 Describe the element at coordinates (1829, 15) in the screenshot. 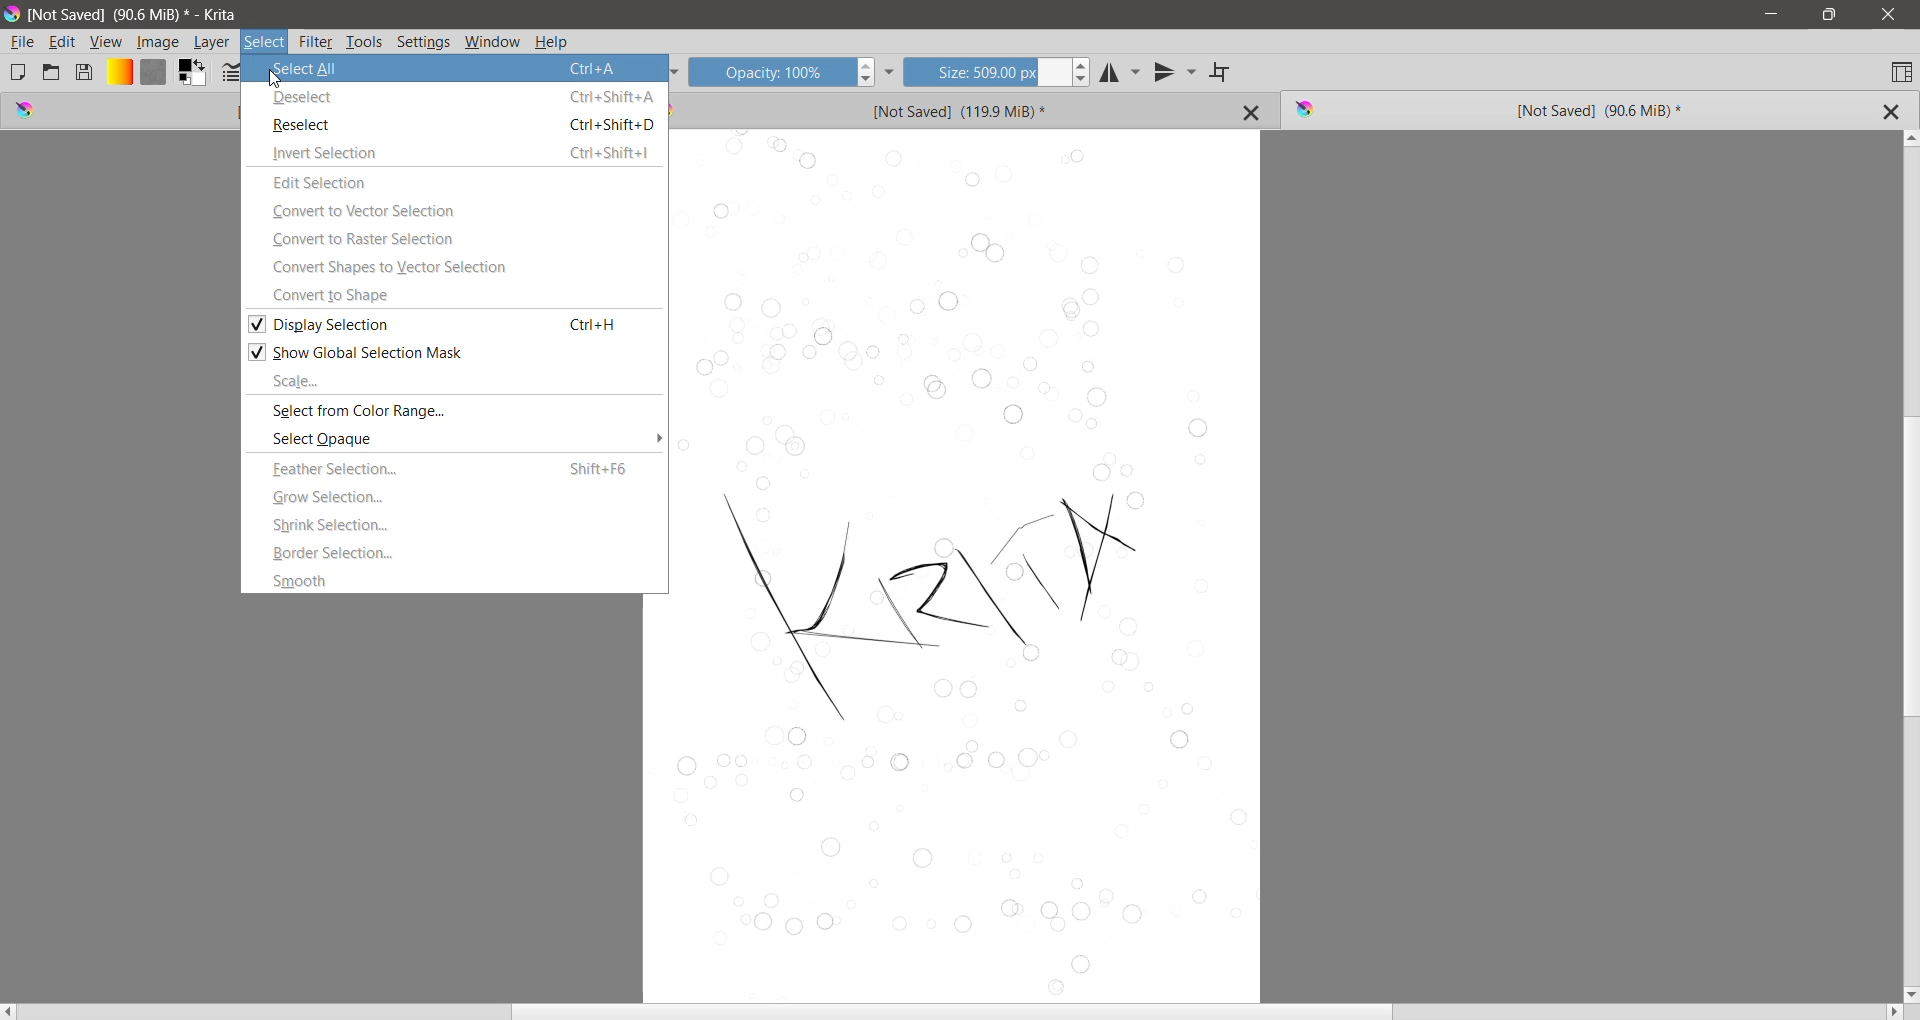

I see `Restore Down` at that location.